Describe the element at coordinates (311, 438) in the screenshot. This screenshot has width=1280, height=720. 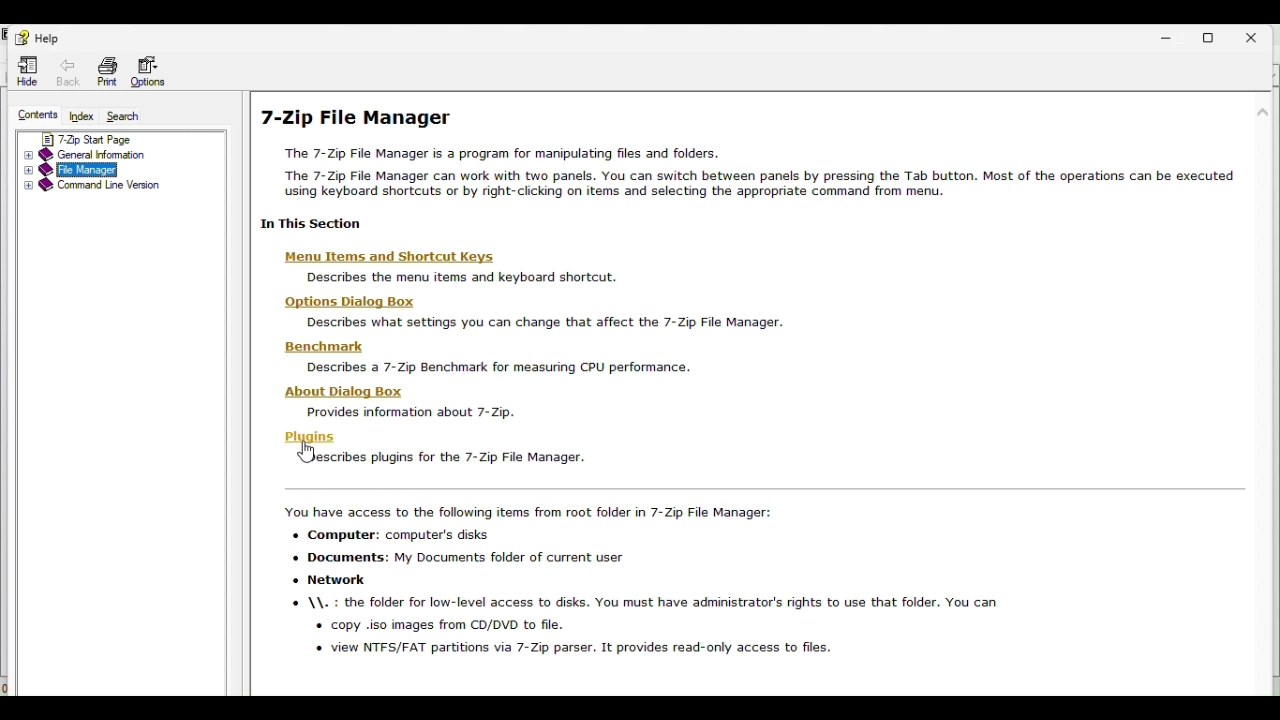
I see `Plugins` at that location.